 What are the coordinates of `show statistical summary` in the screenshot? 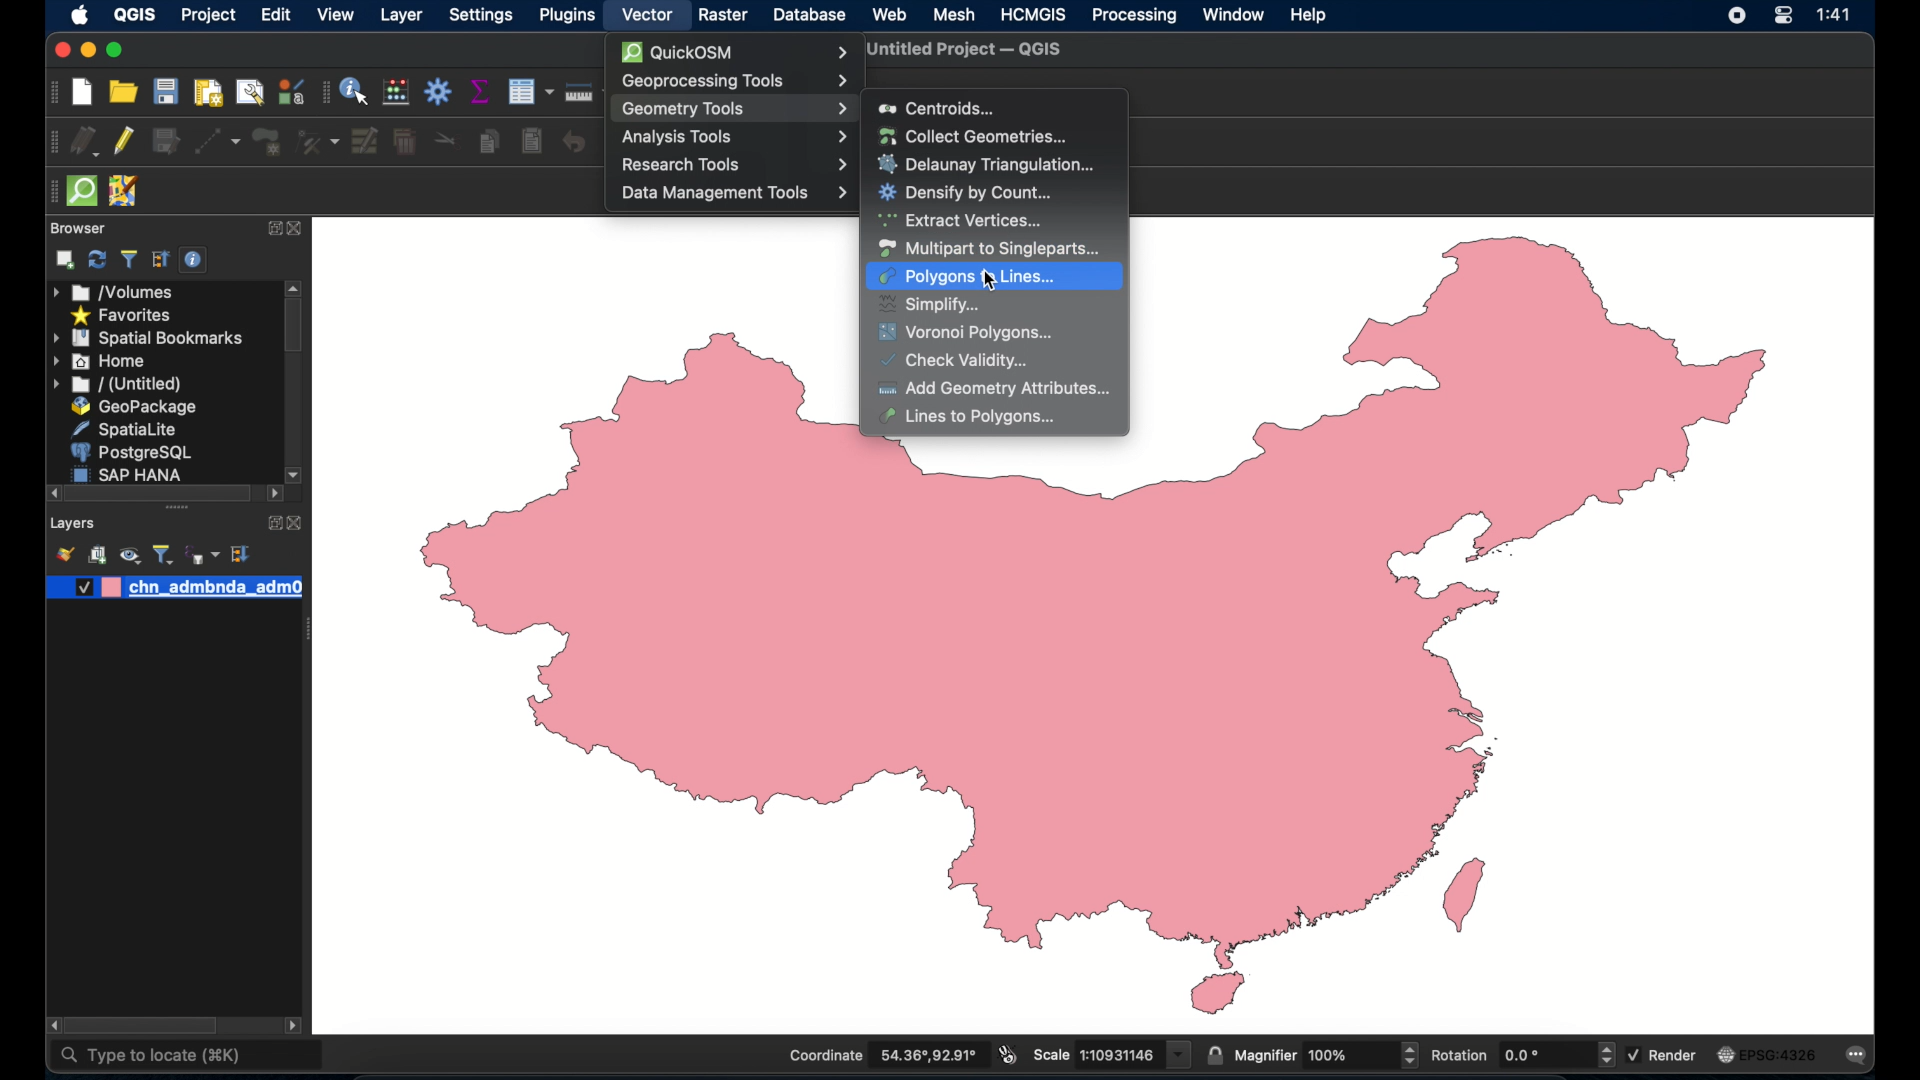 It's located at (477, 90).